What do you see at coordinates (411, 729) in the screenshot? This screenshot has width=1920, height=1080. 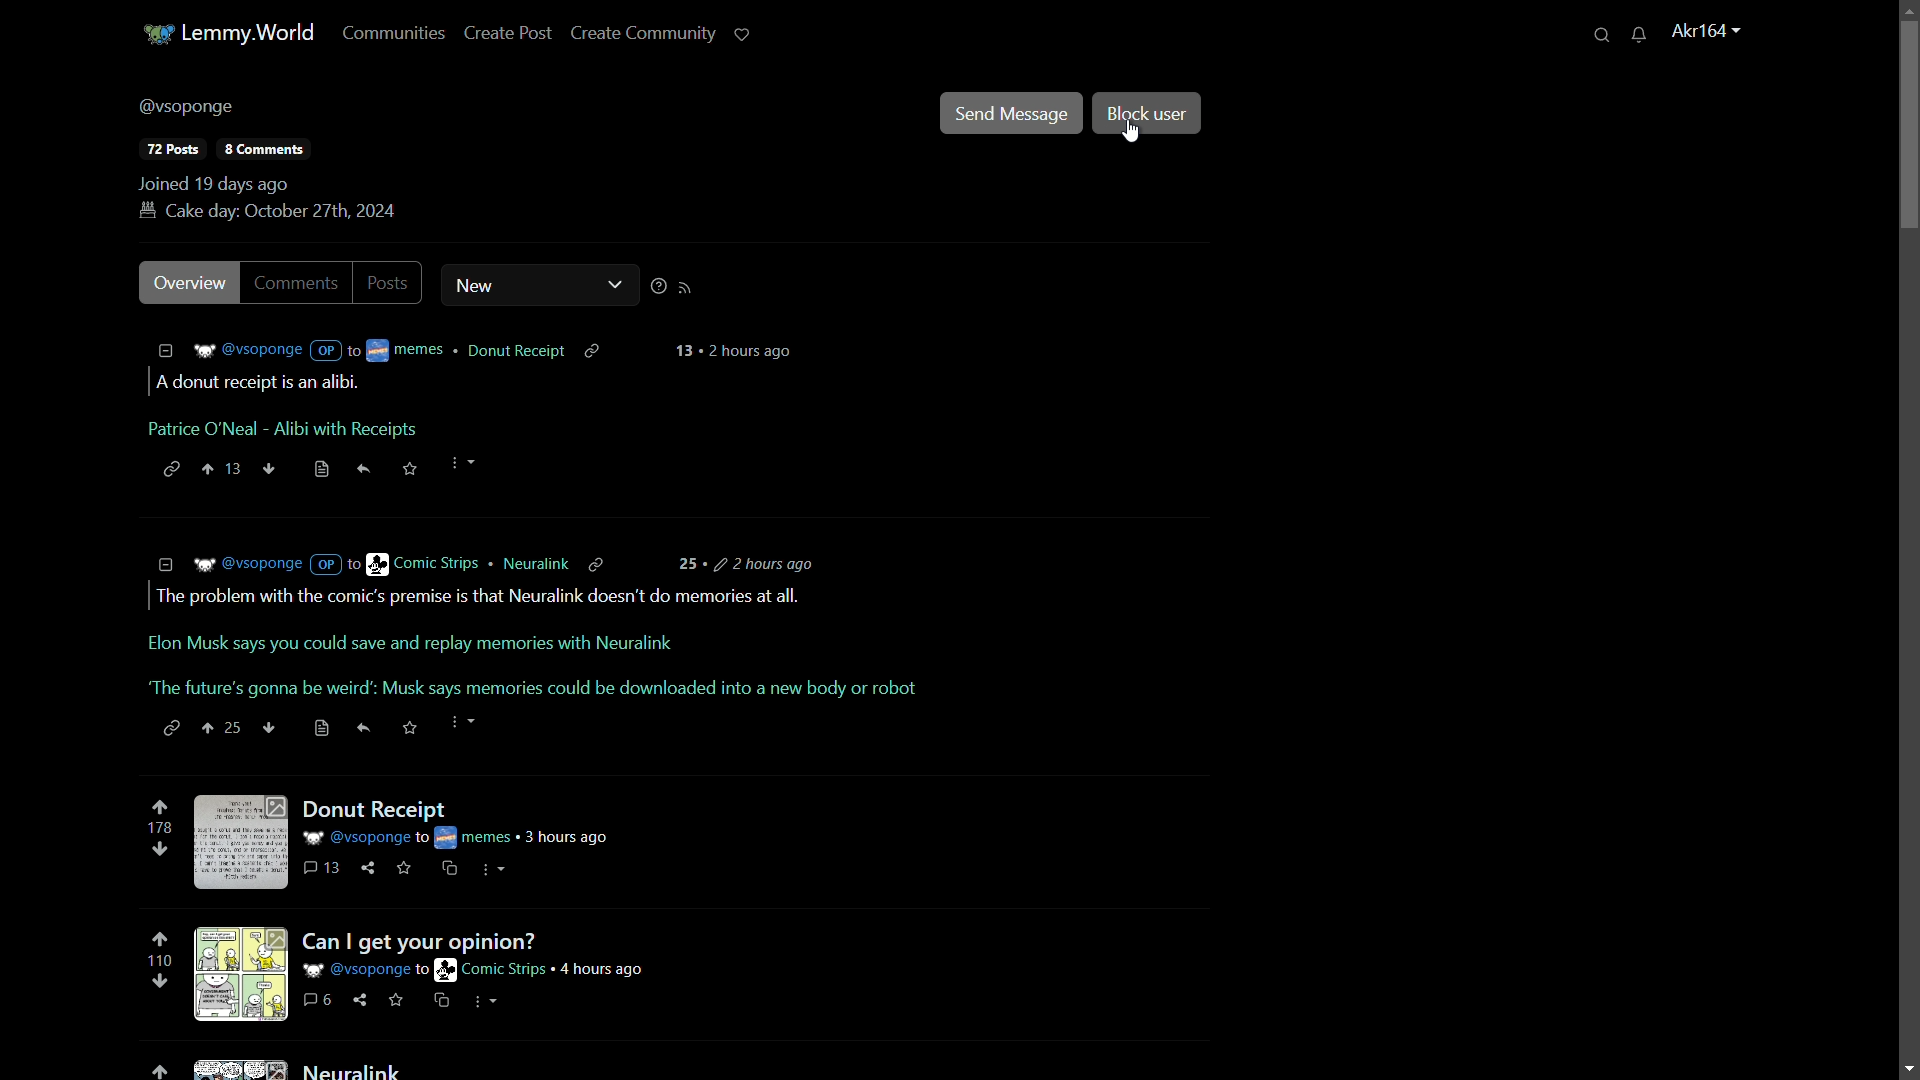 I see `save` at bounding box center [411, 729].